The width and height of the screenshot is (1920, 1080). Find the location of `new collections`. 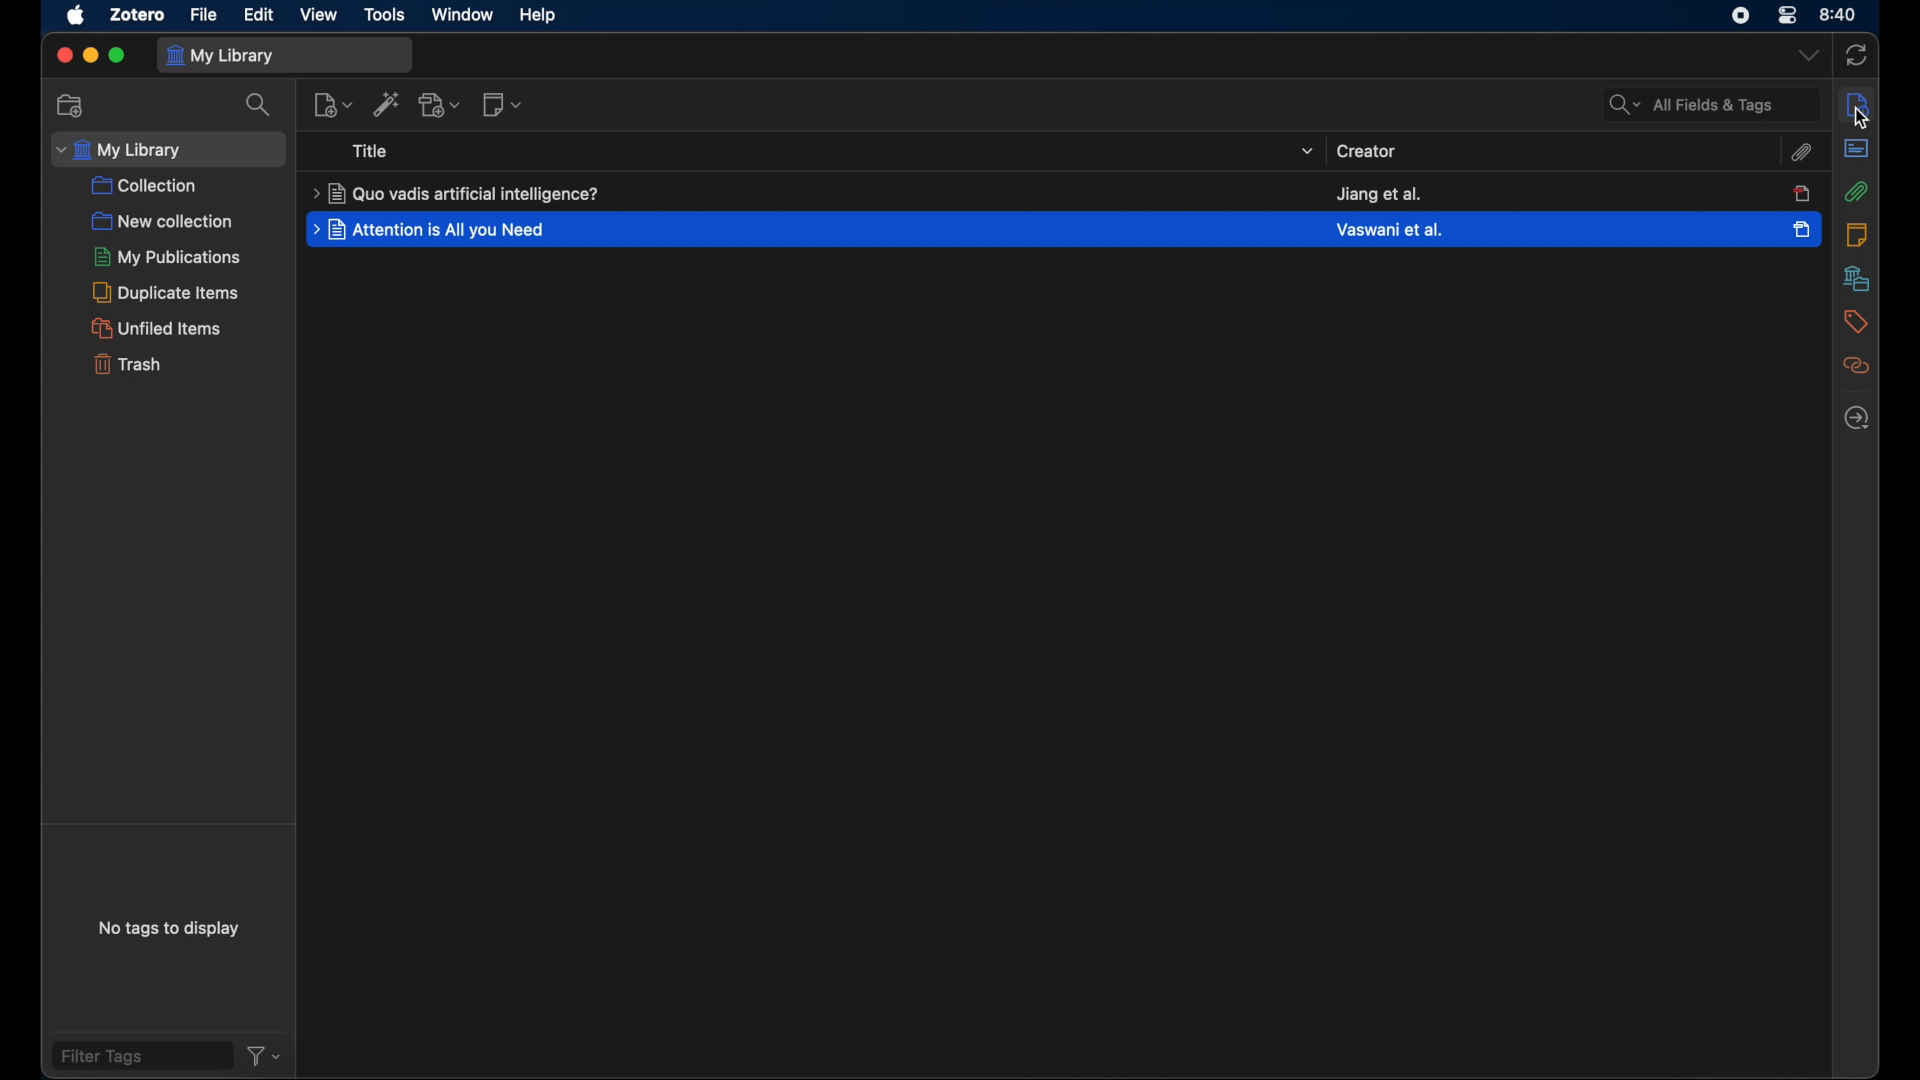

new collections is located at coordinates (72, 105).